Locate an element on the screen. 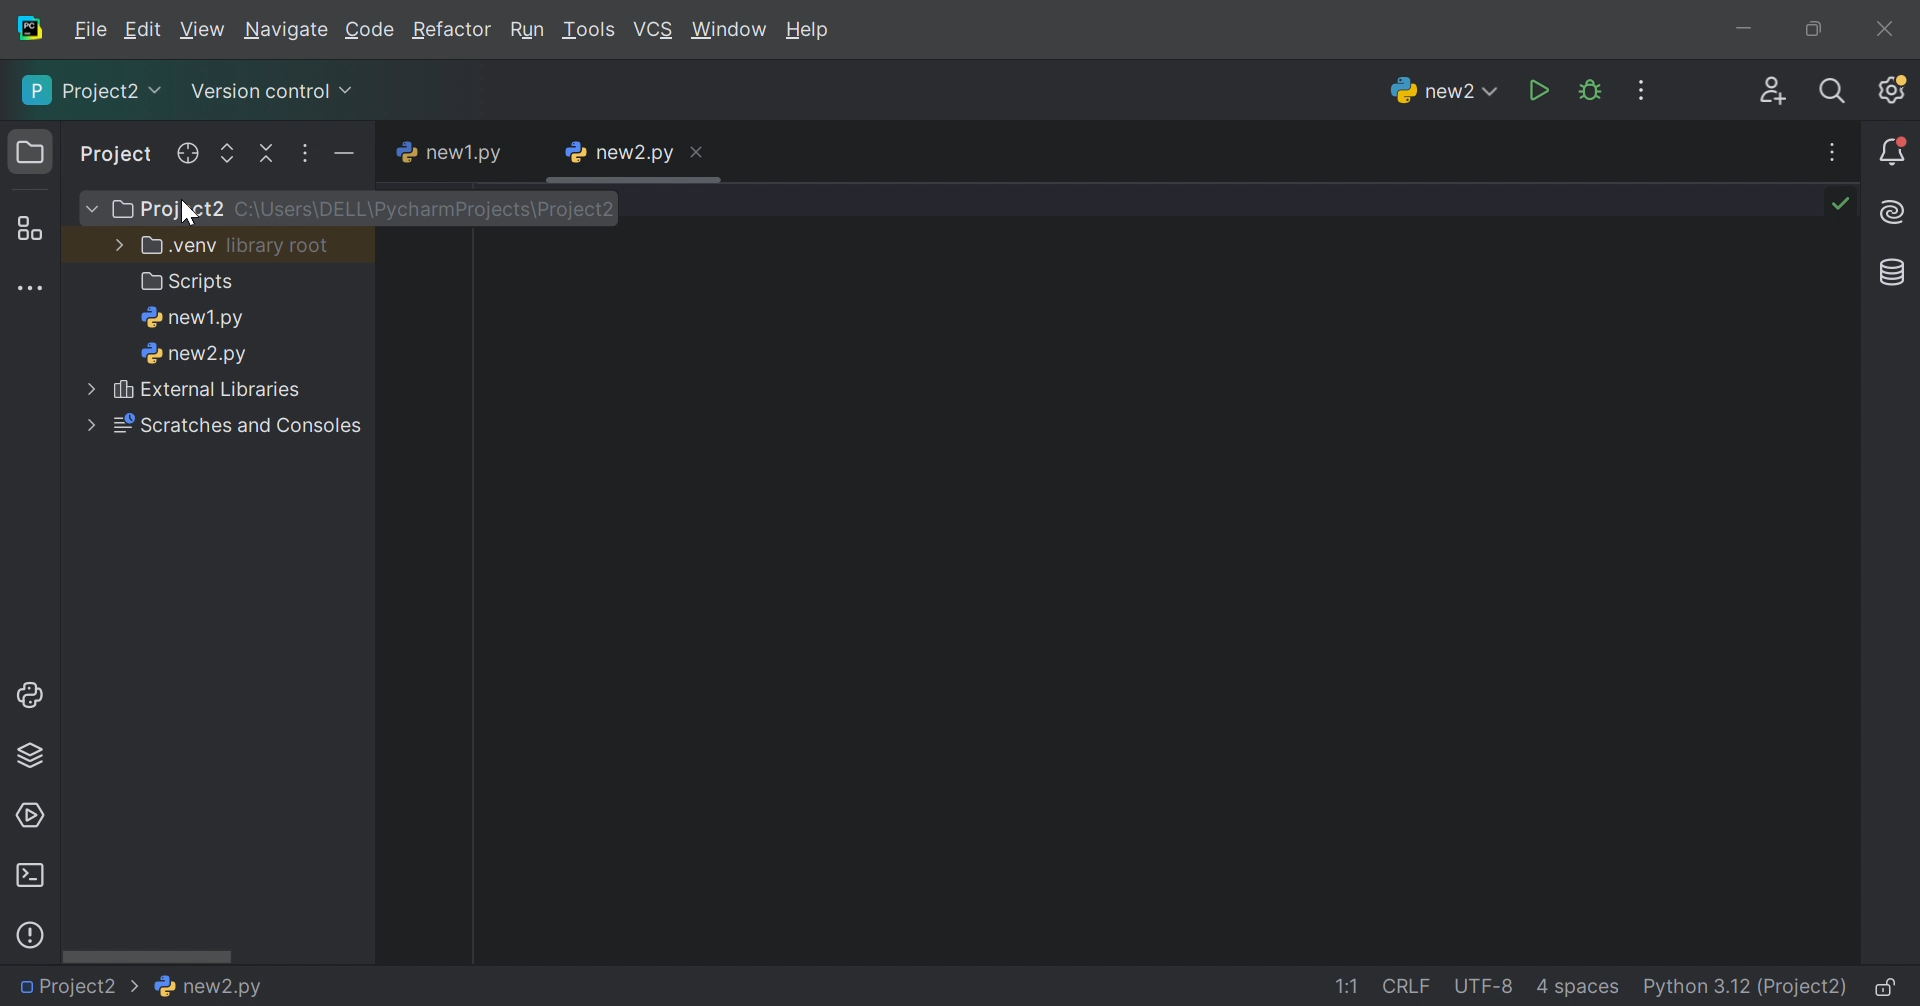 This screenshot has height=1006, width=1920. Navigate is located at coordinates (286, 29).